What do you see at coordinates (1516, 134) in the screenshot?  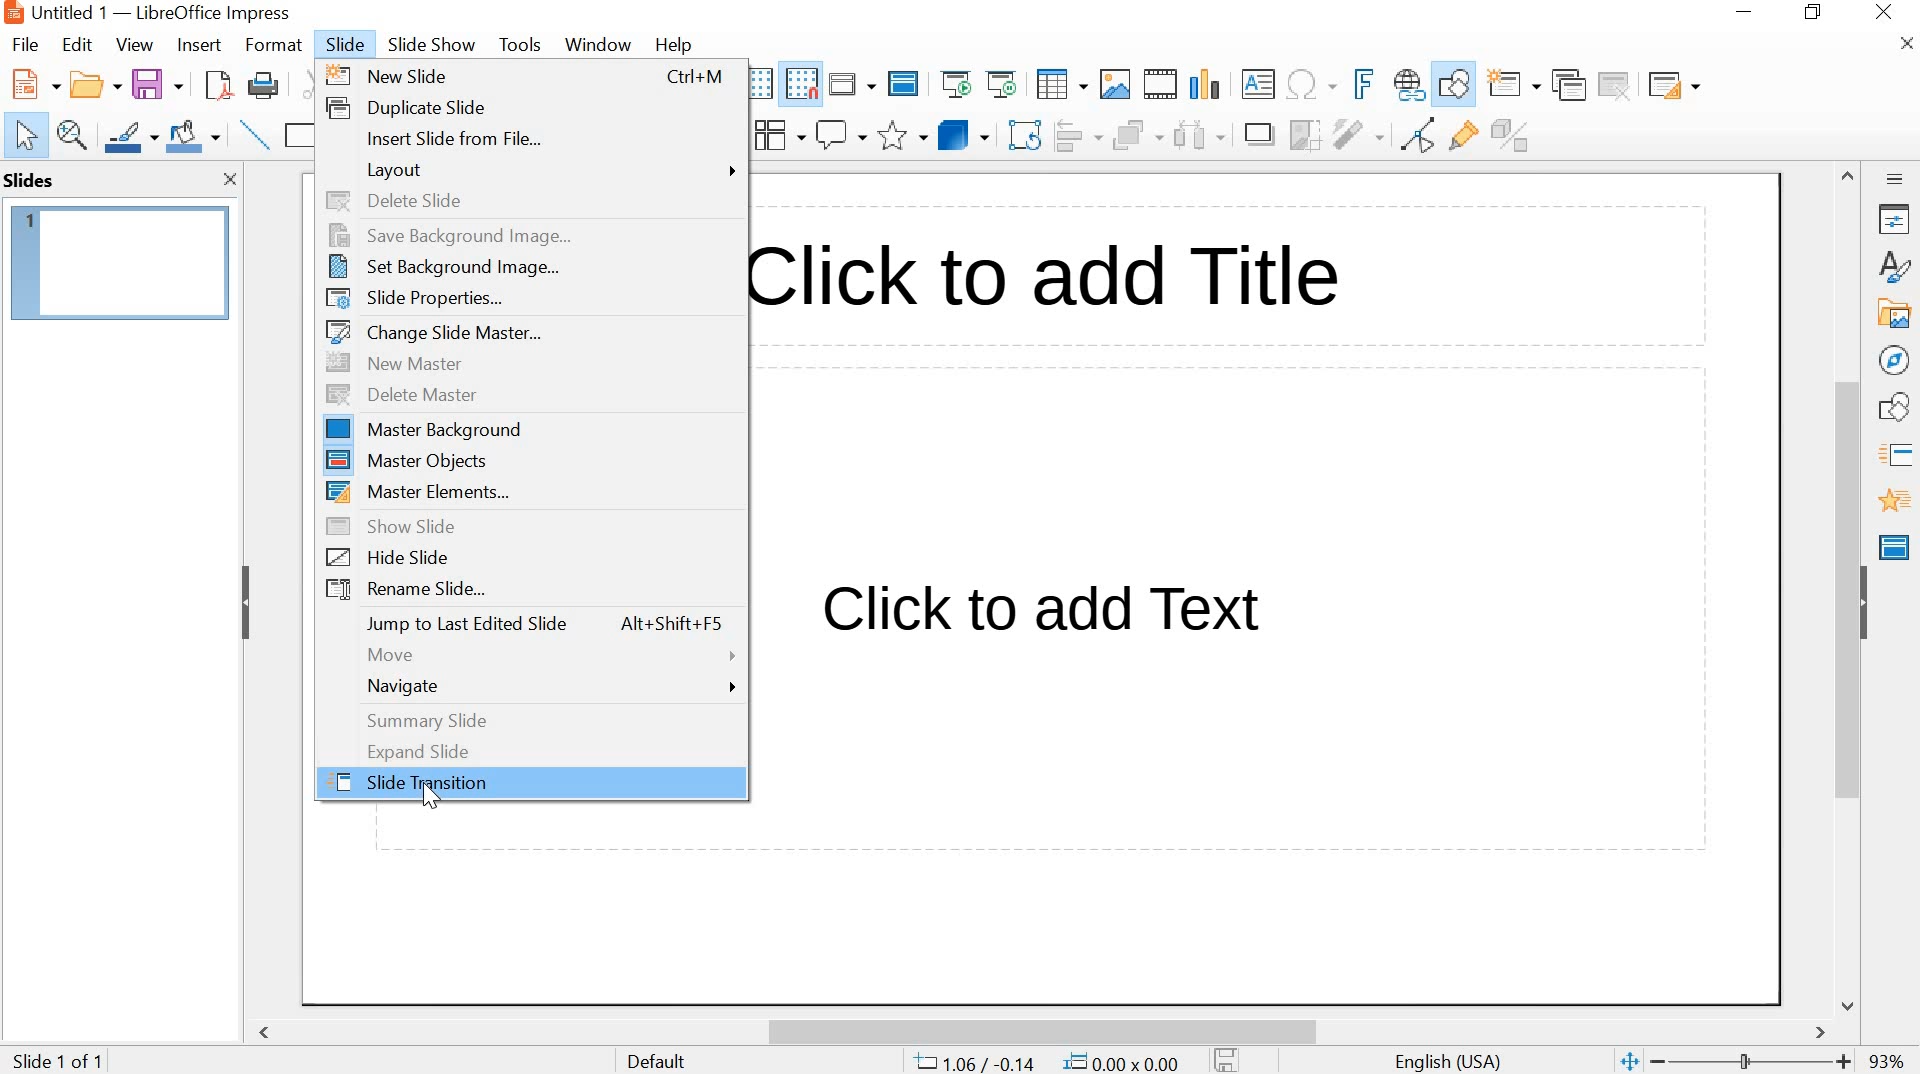 I see `Toggle Extrusion` at bounding box center [1516, 134].